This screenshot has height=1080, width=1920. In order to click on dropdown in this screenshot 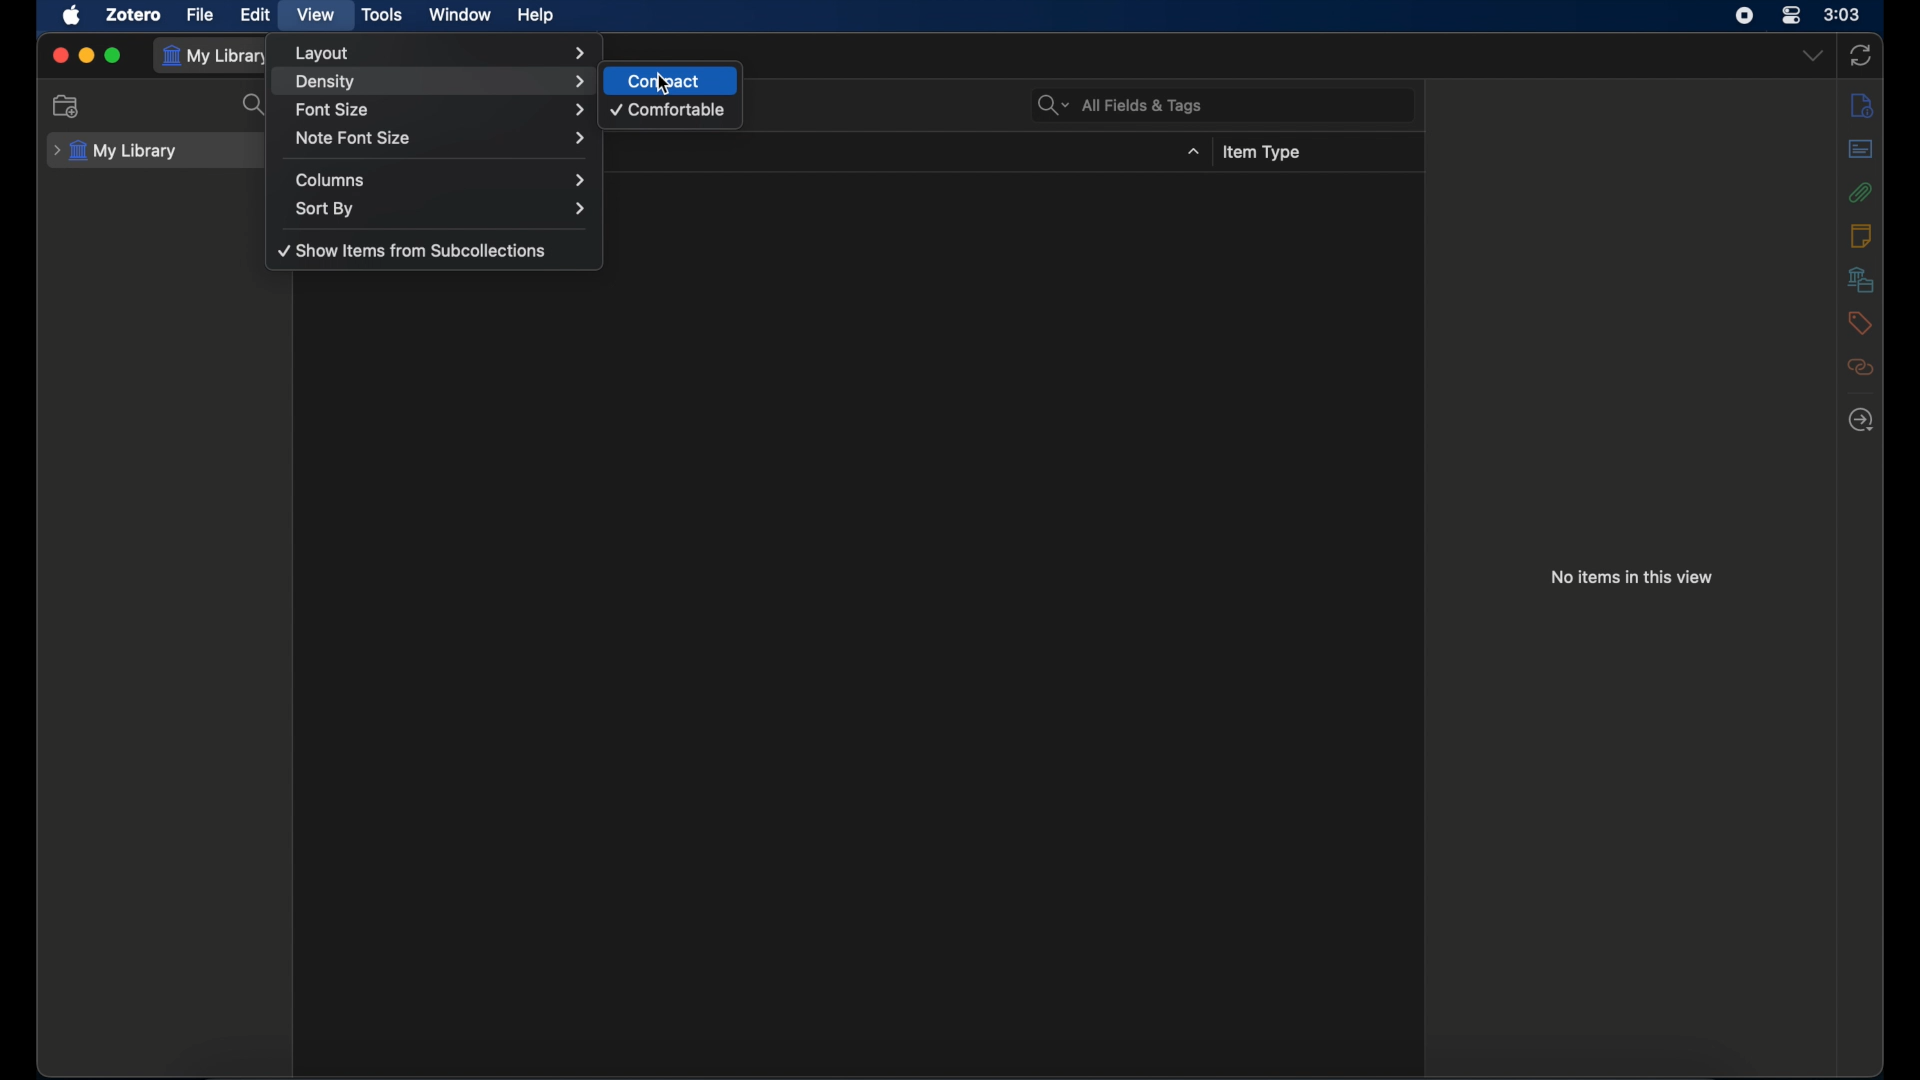, I will do `click(1194, 152)`.